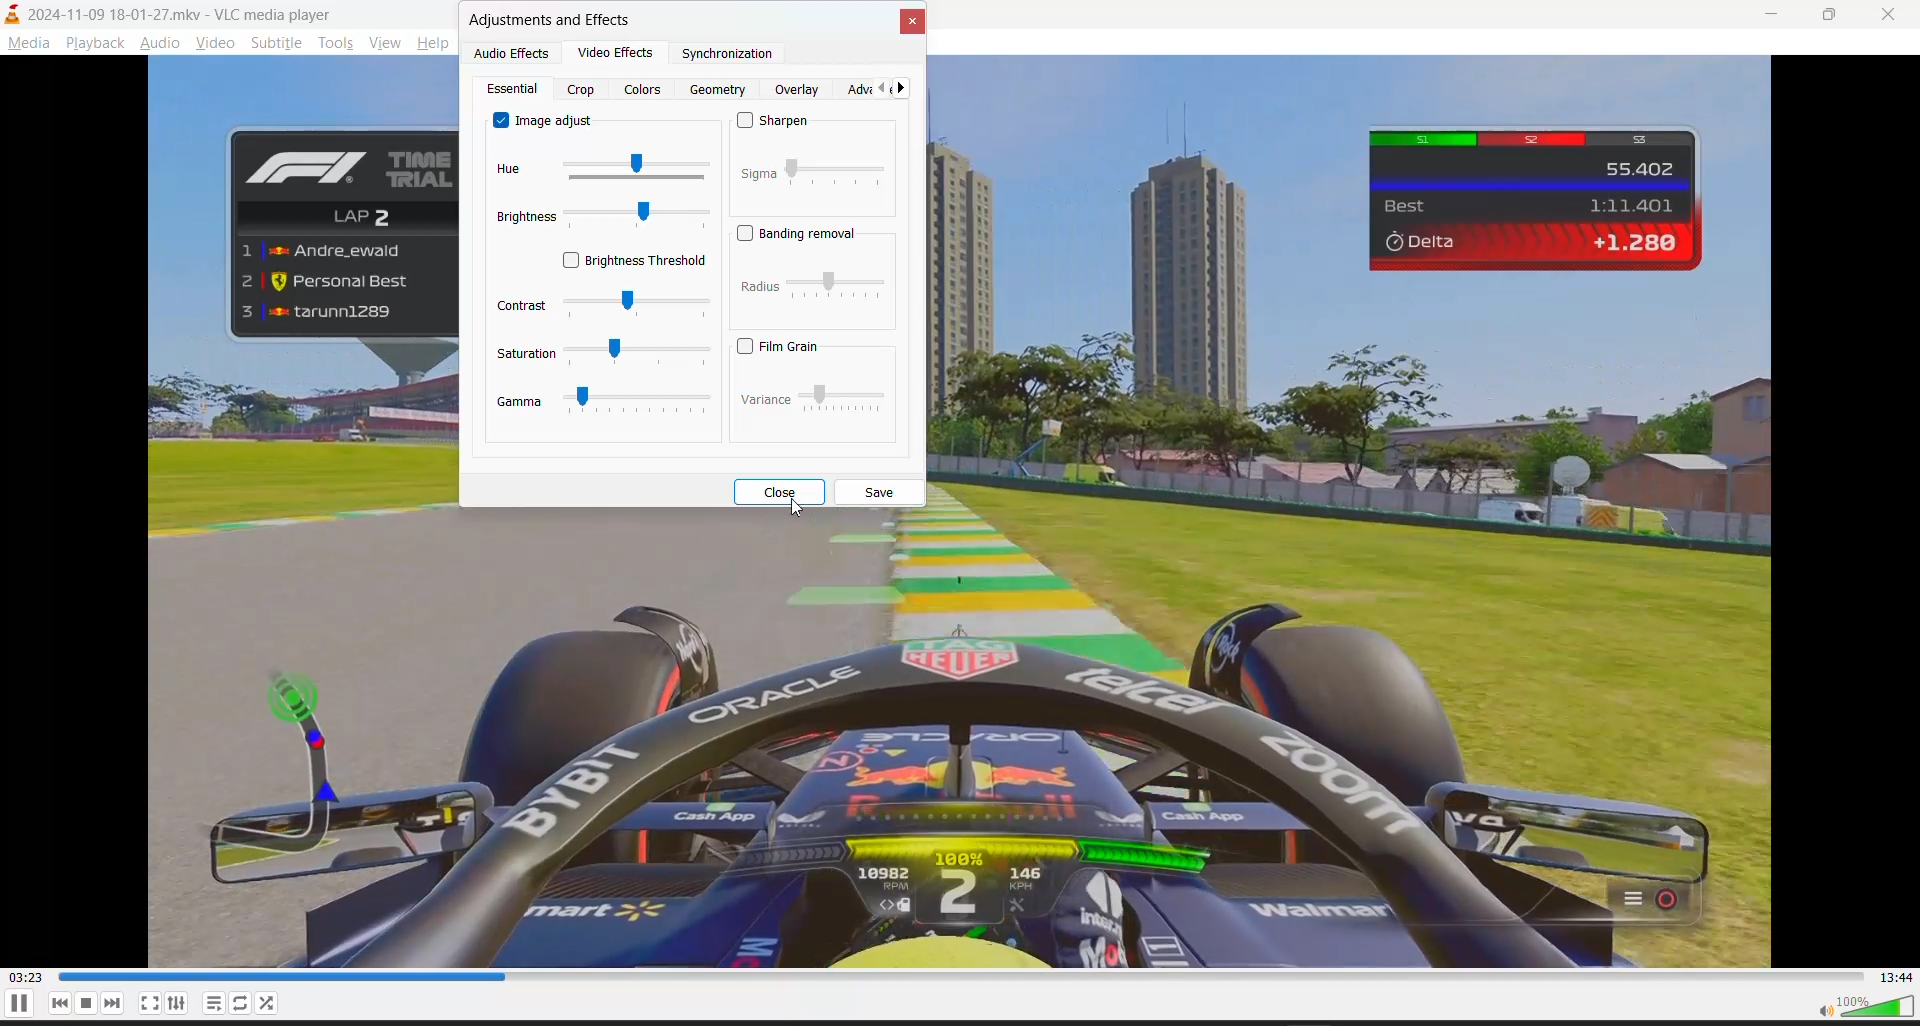 Image resolution: width=1920 pixels, height=1026 pixels. I want to click on film grain, so click(776, 346).